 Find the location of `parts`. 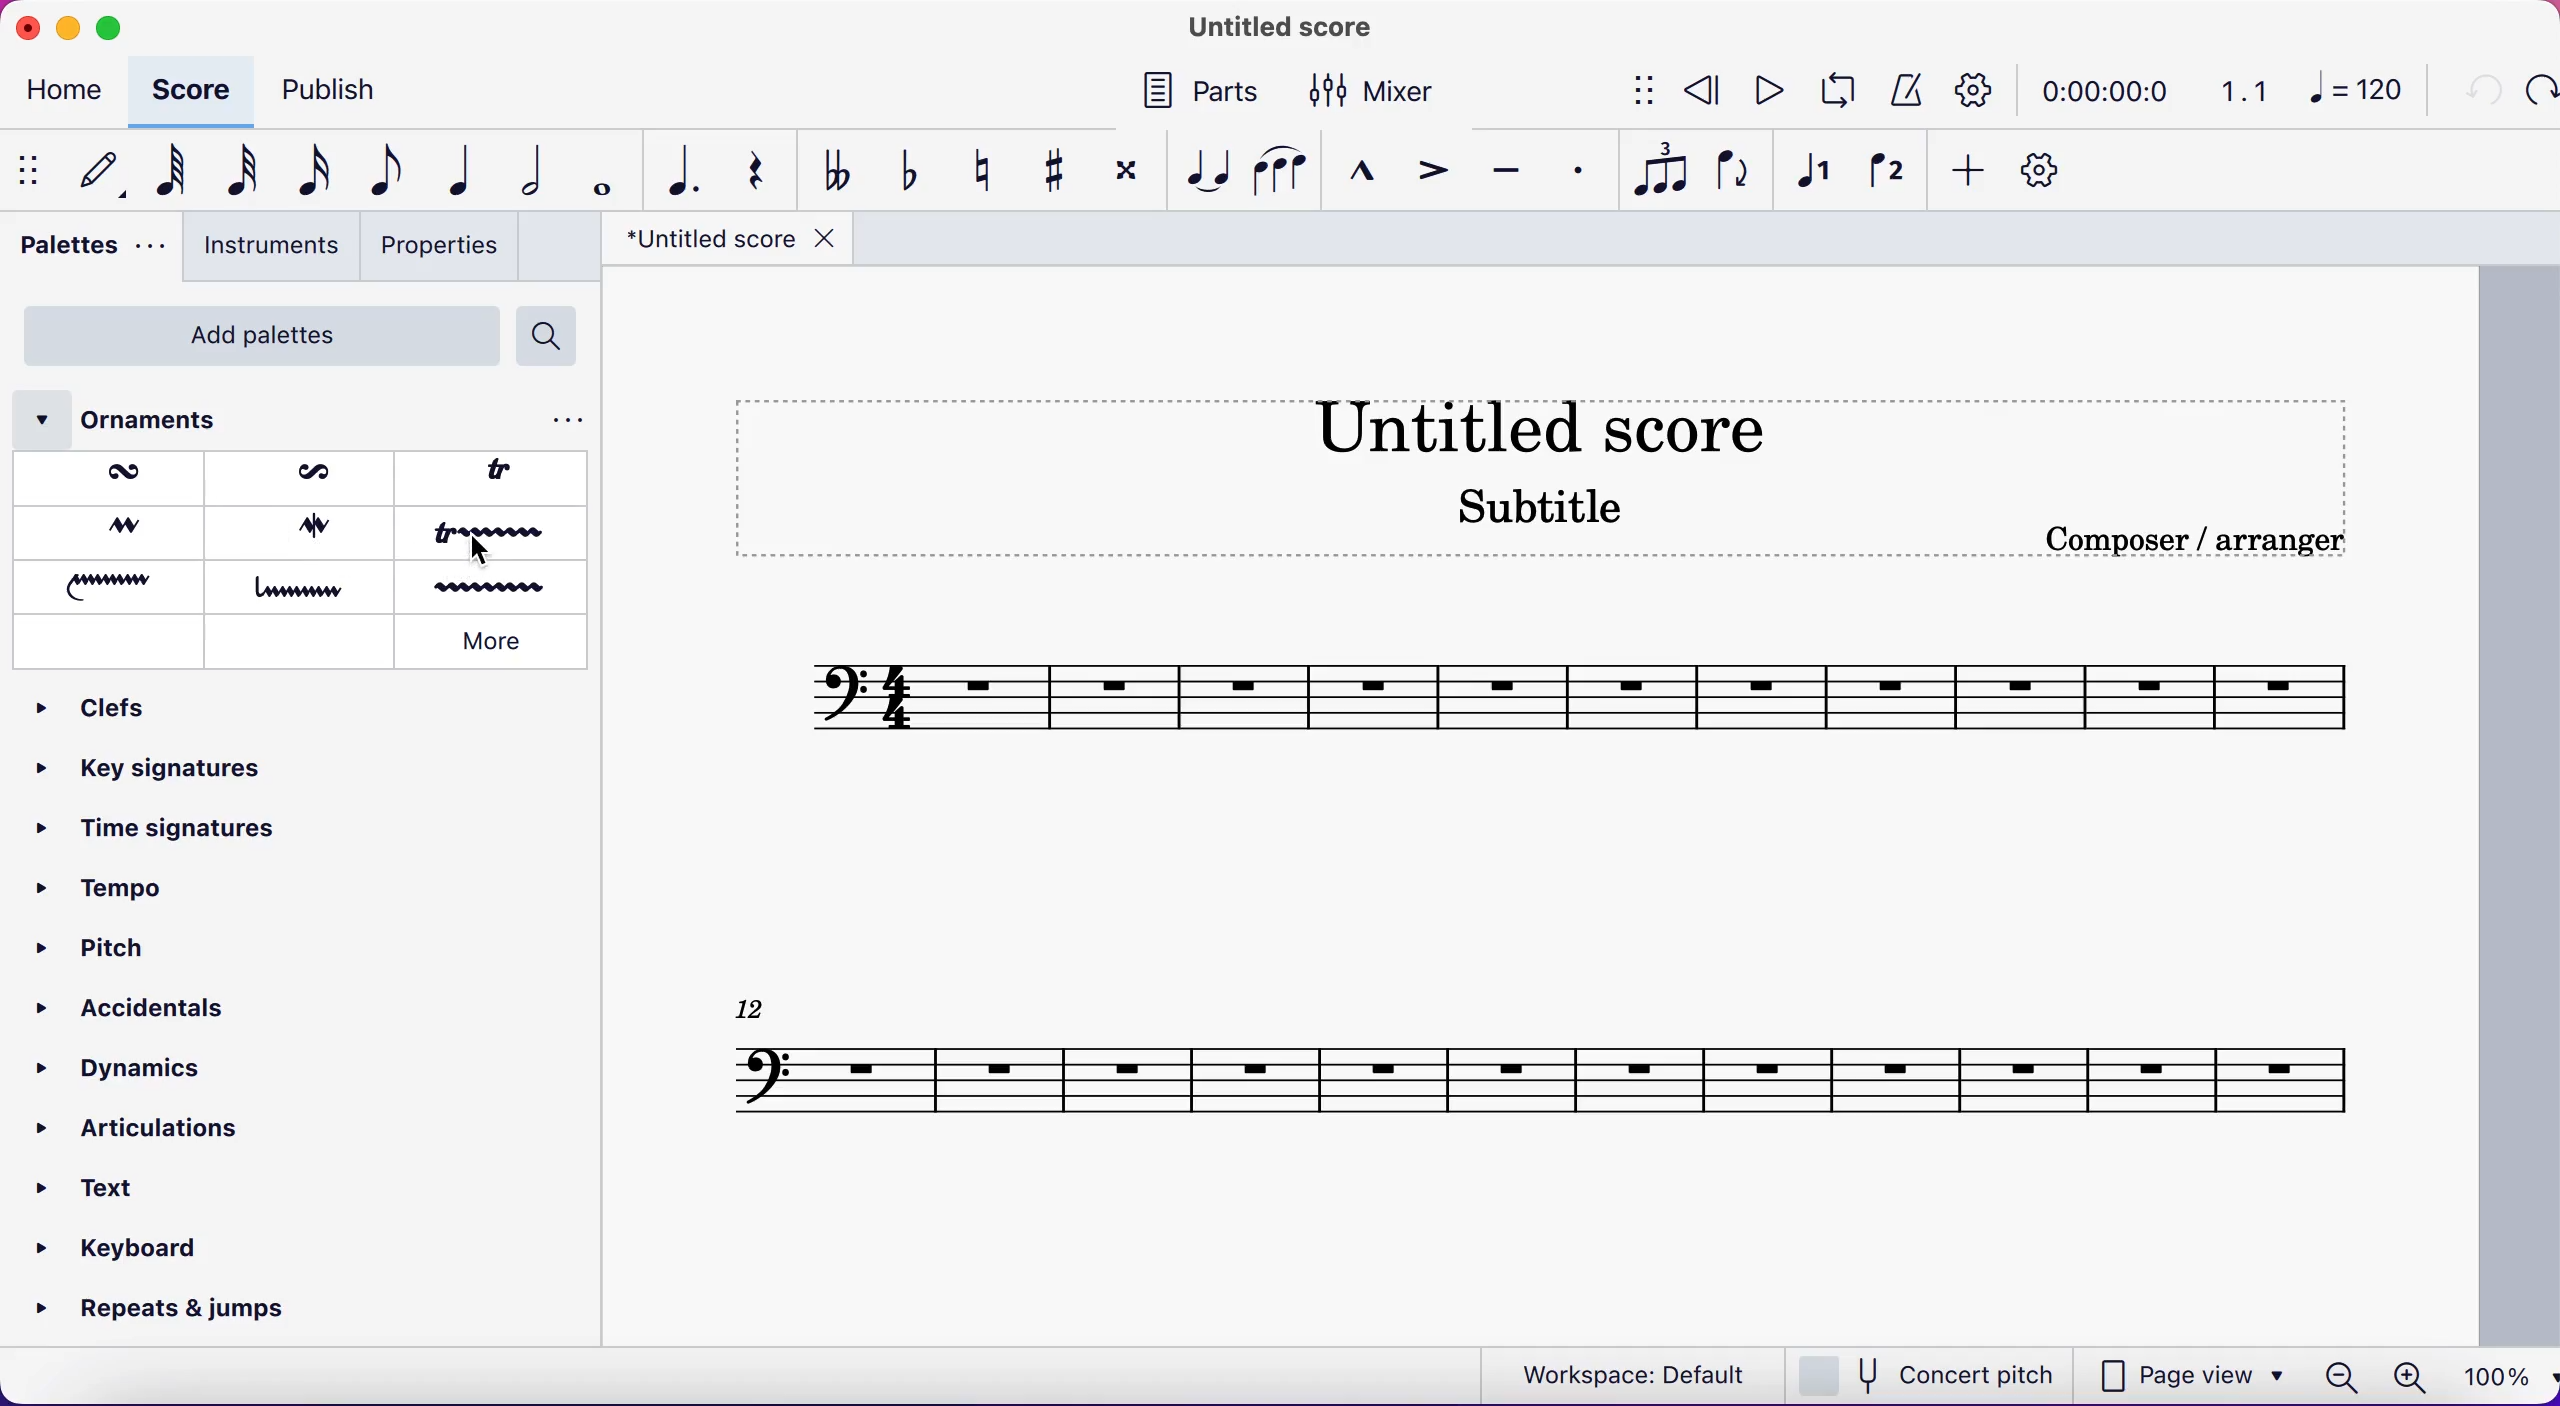

parts is located at coordinates (1200, 96).